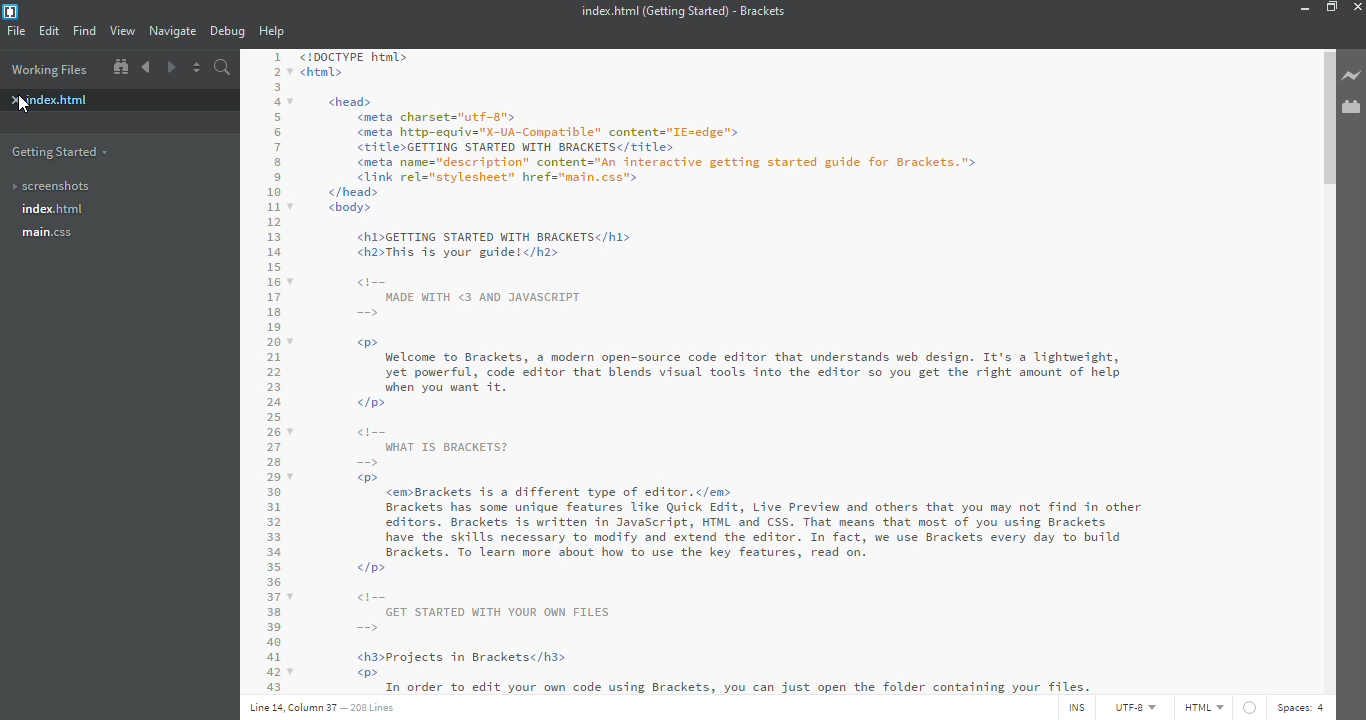  What do you see at coordinates (15, 99) in the screenshot?
I see `close` at bounding box center [15, 99].